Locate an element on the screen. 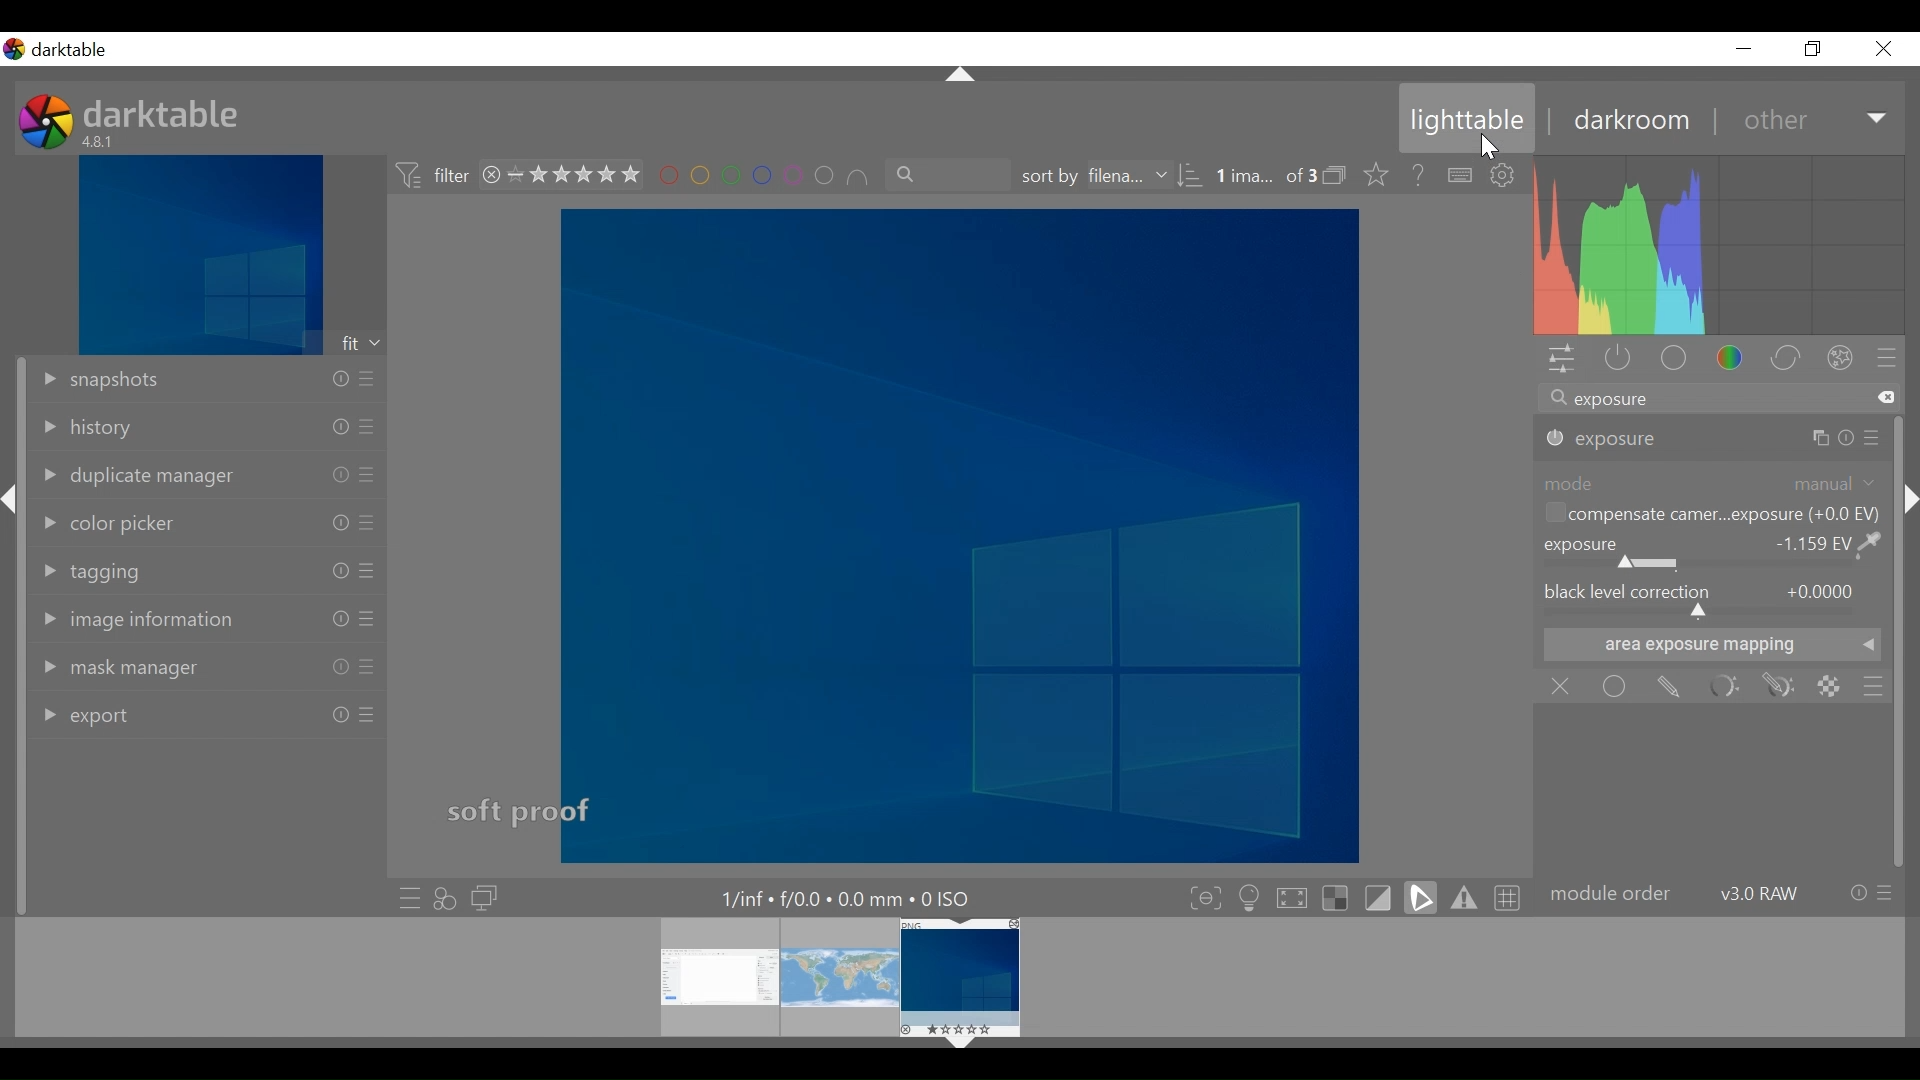 This screenshot has width=1920, height=1080. expand/collapse grouped images is located at coordinates (1334, 175).